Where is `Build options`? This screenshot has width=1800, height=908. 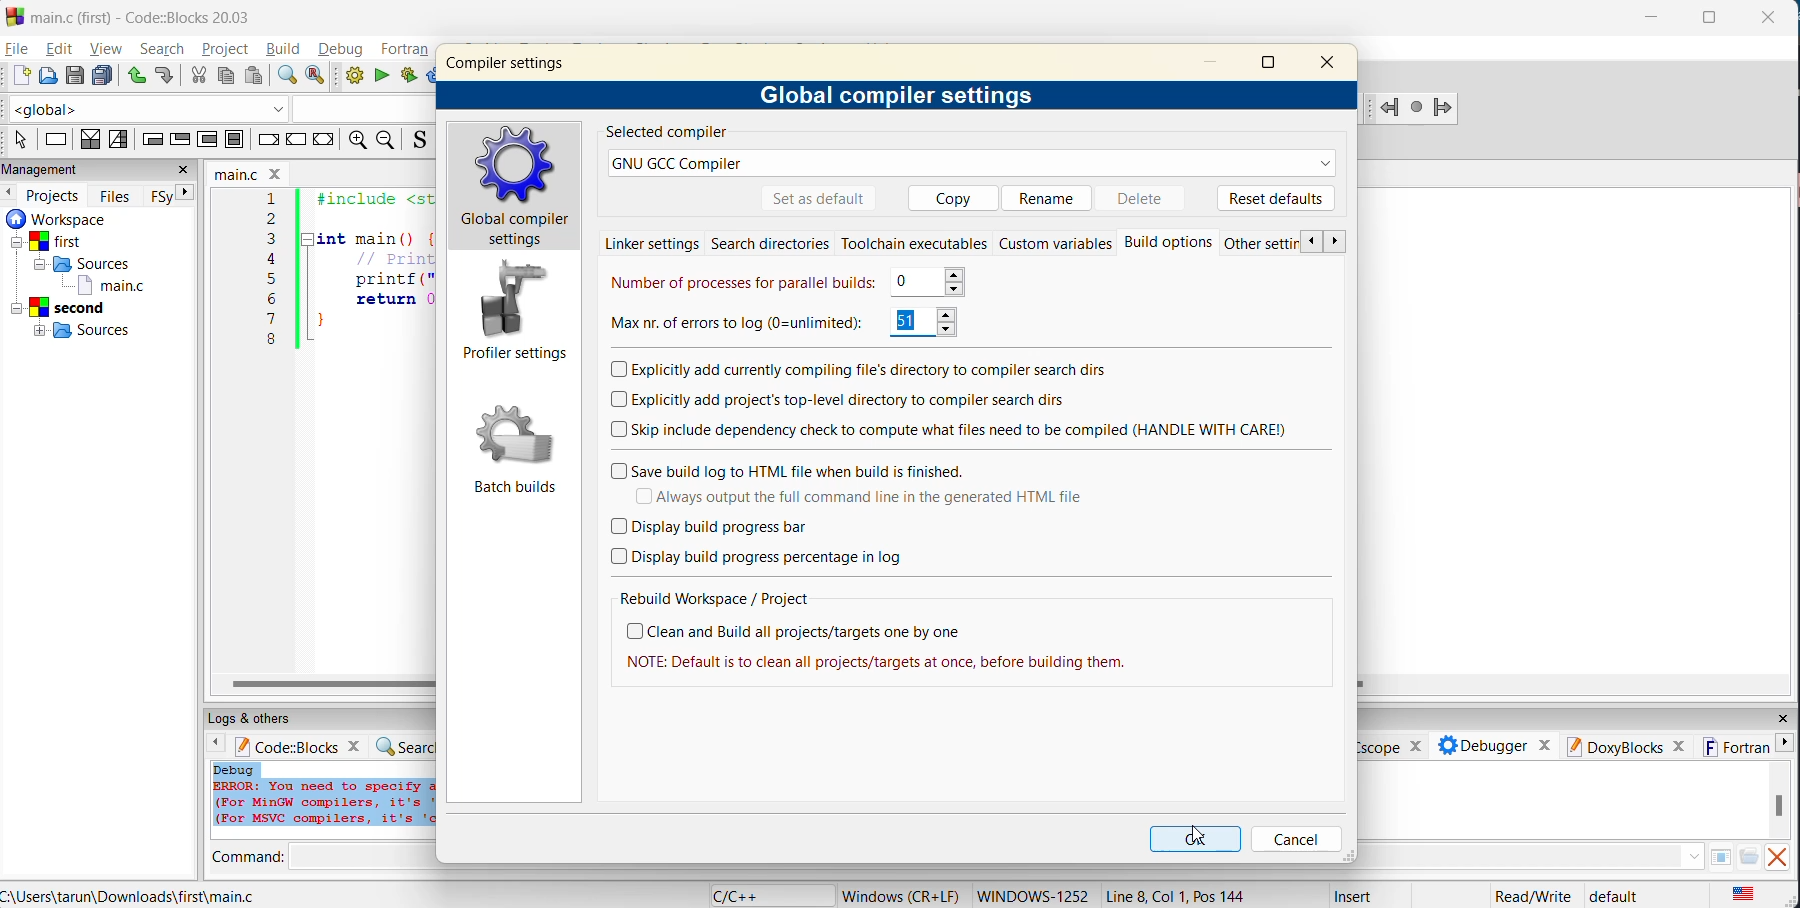 Build options is located at coordinates (1169, 242).